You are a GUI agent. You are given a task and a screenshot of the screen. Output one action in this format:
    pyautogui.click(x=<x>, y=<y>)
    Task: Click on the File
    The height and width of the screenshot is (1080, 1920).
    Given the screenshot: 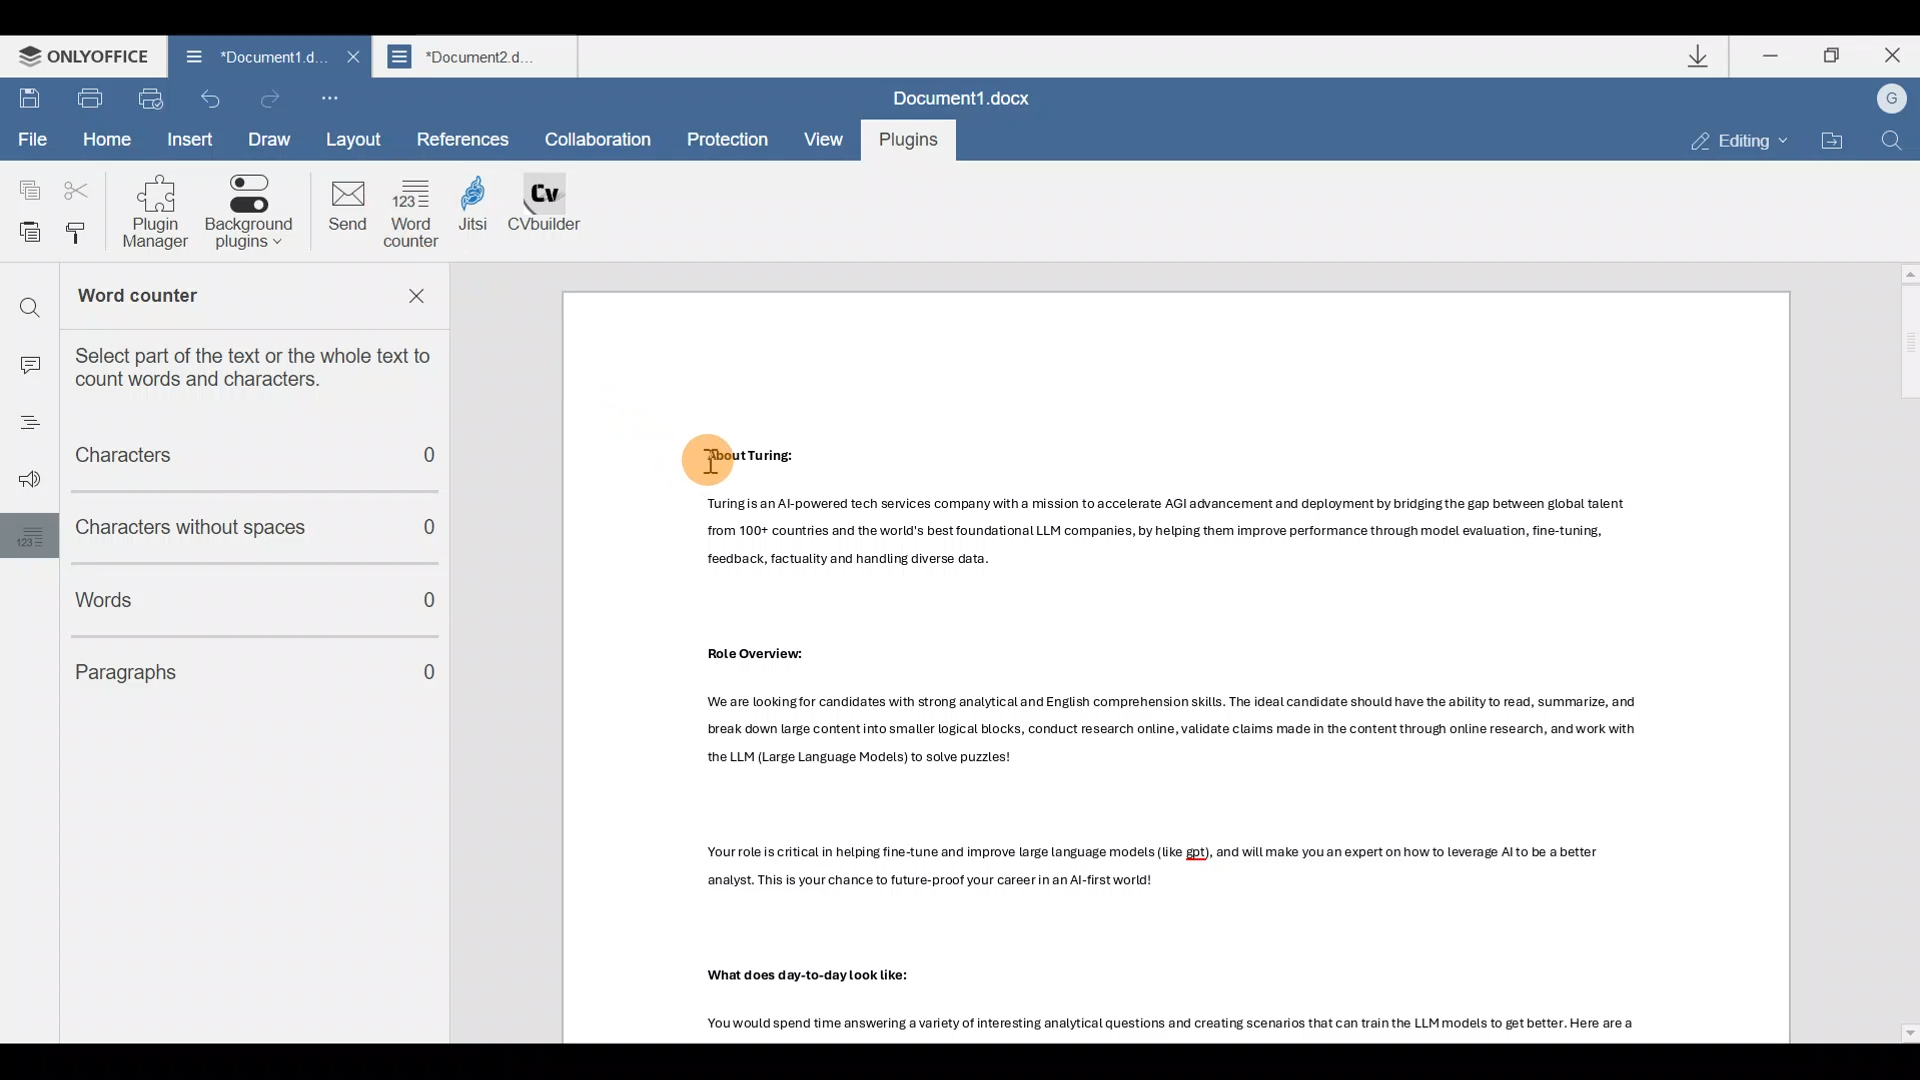 What is the action you would take?
    pyautogui.click(x=32, y=140)
    